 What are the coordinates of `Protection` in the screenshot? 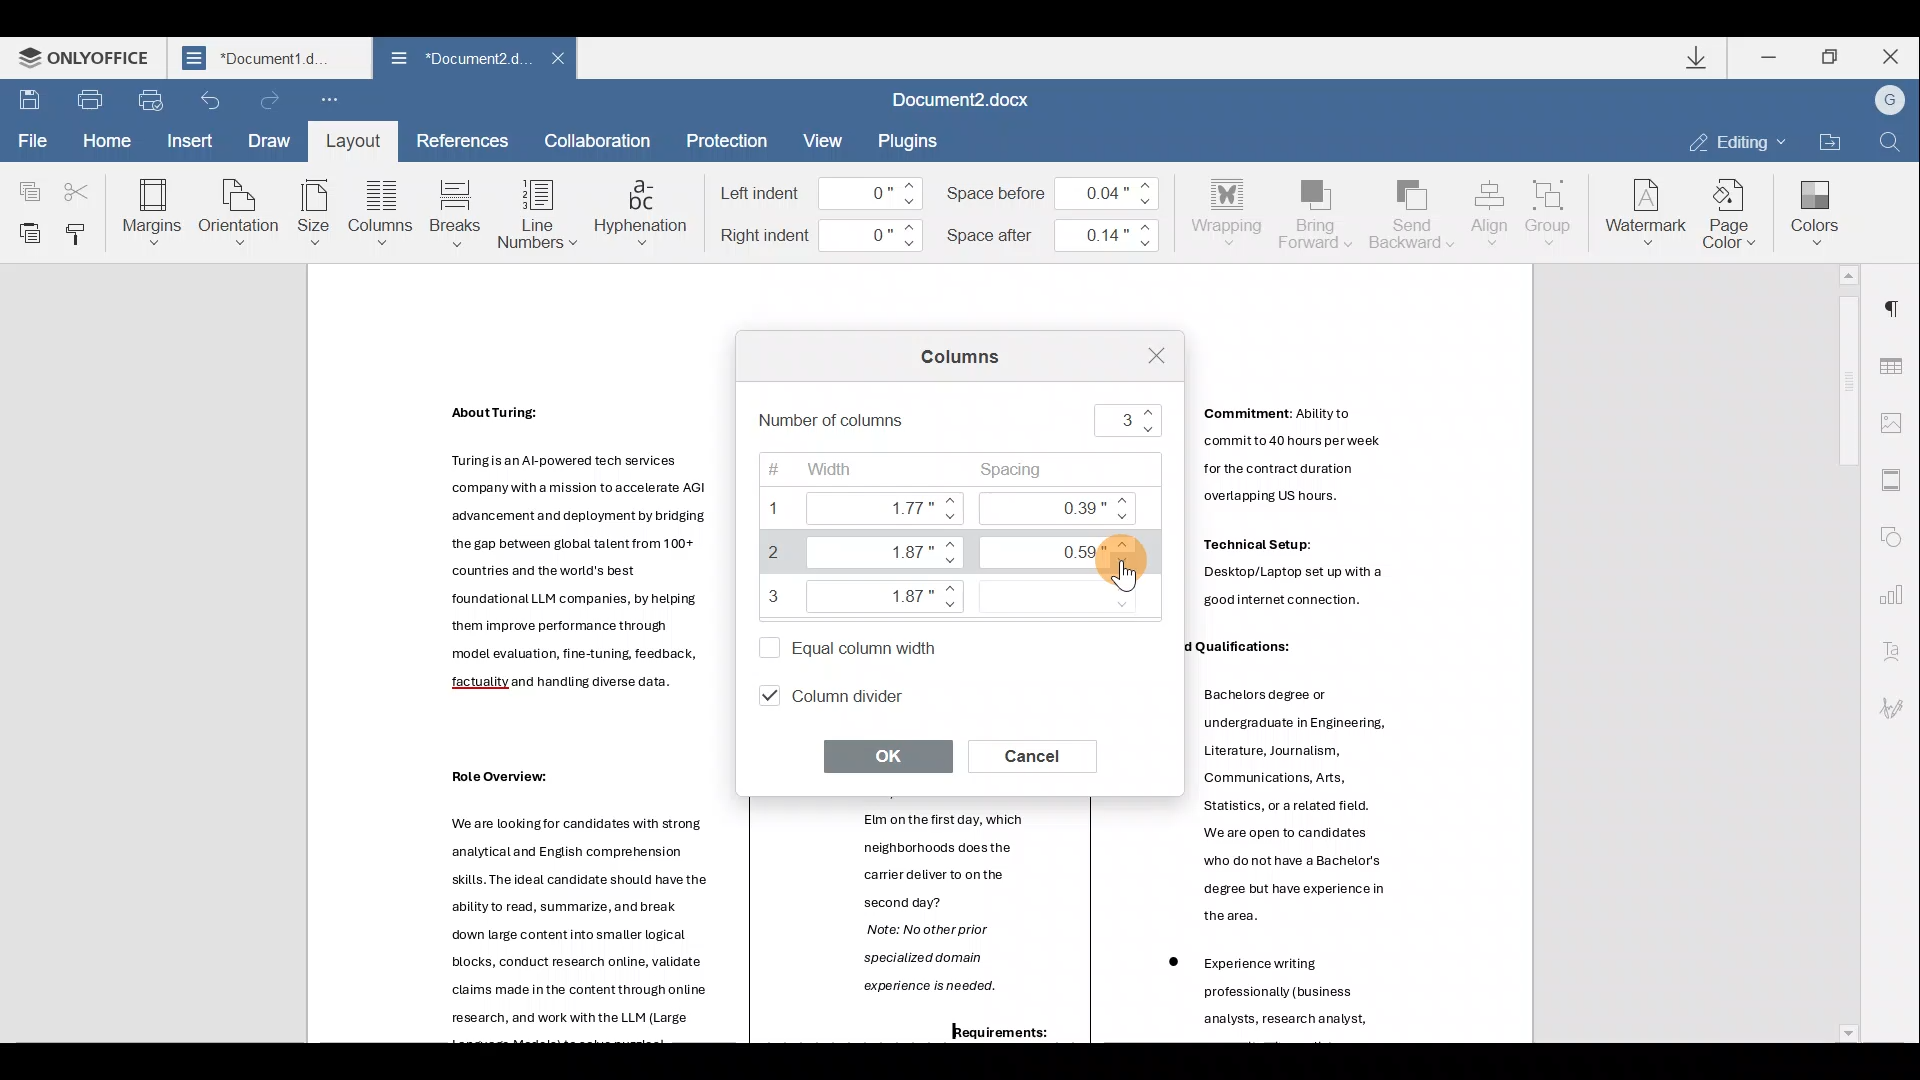 It's located at (725, 140).